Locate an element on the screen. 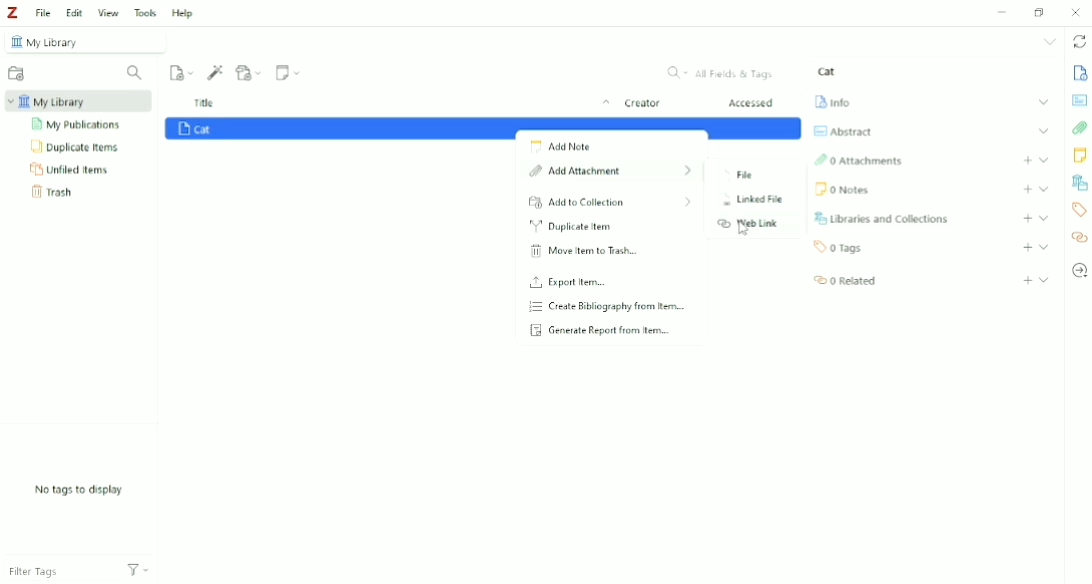  Add is located at coordinates (1027, 189).